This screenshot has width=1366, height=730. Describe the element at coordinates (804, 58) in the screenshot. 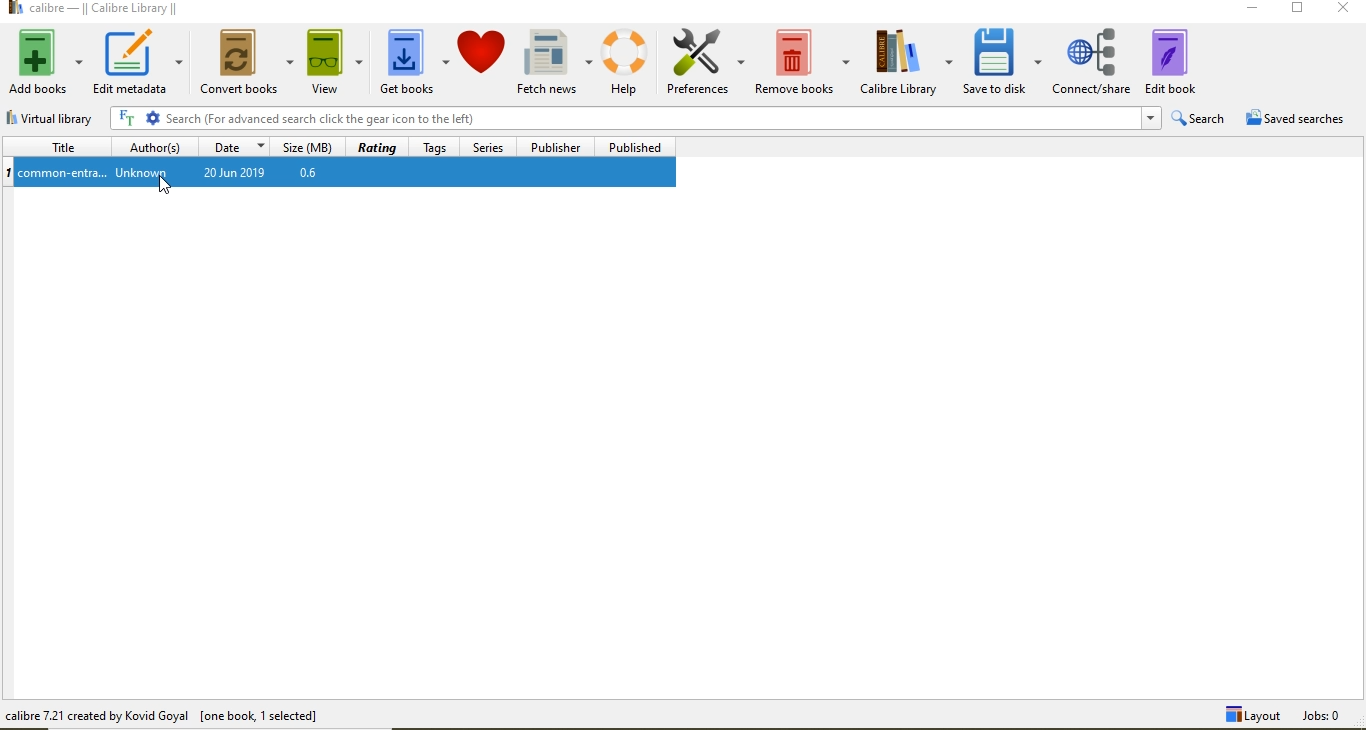

I see `remove books` at that location.